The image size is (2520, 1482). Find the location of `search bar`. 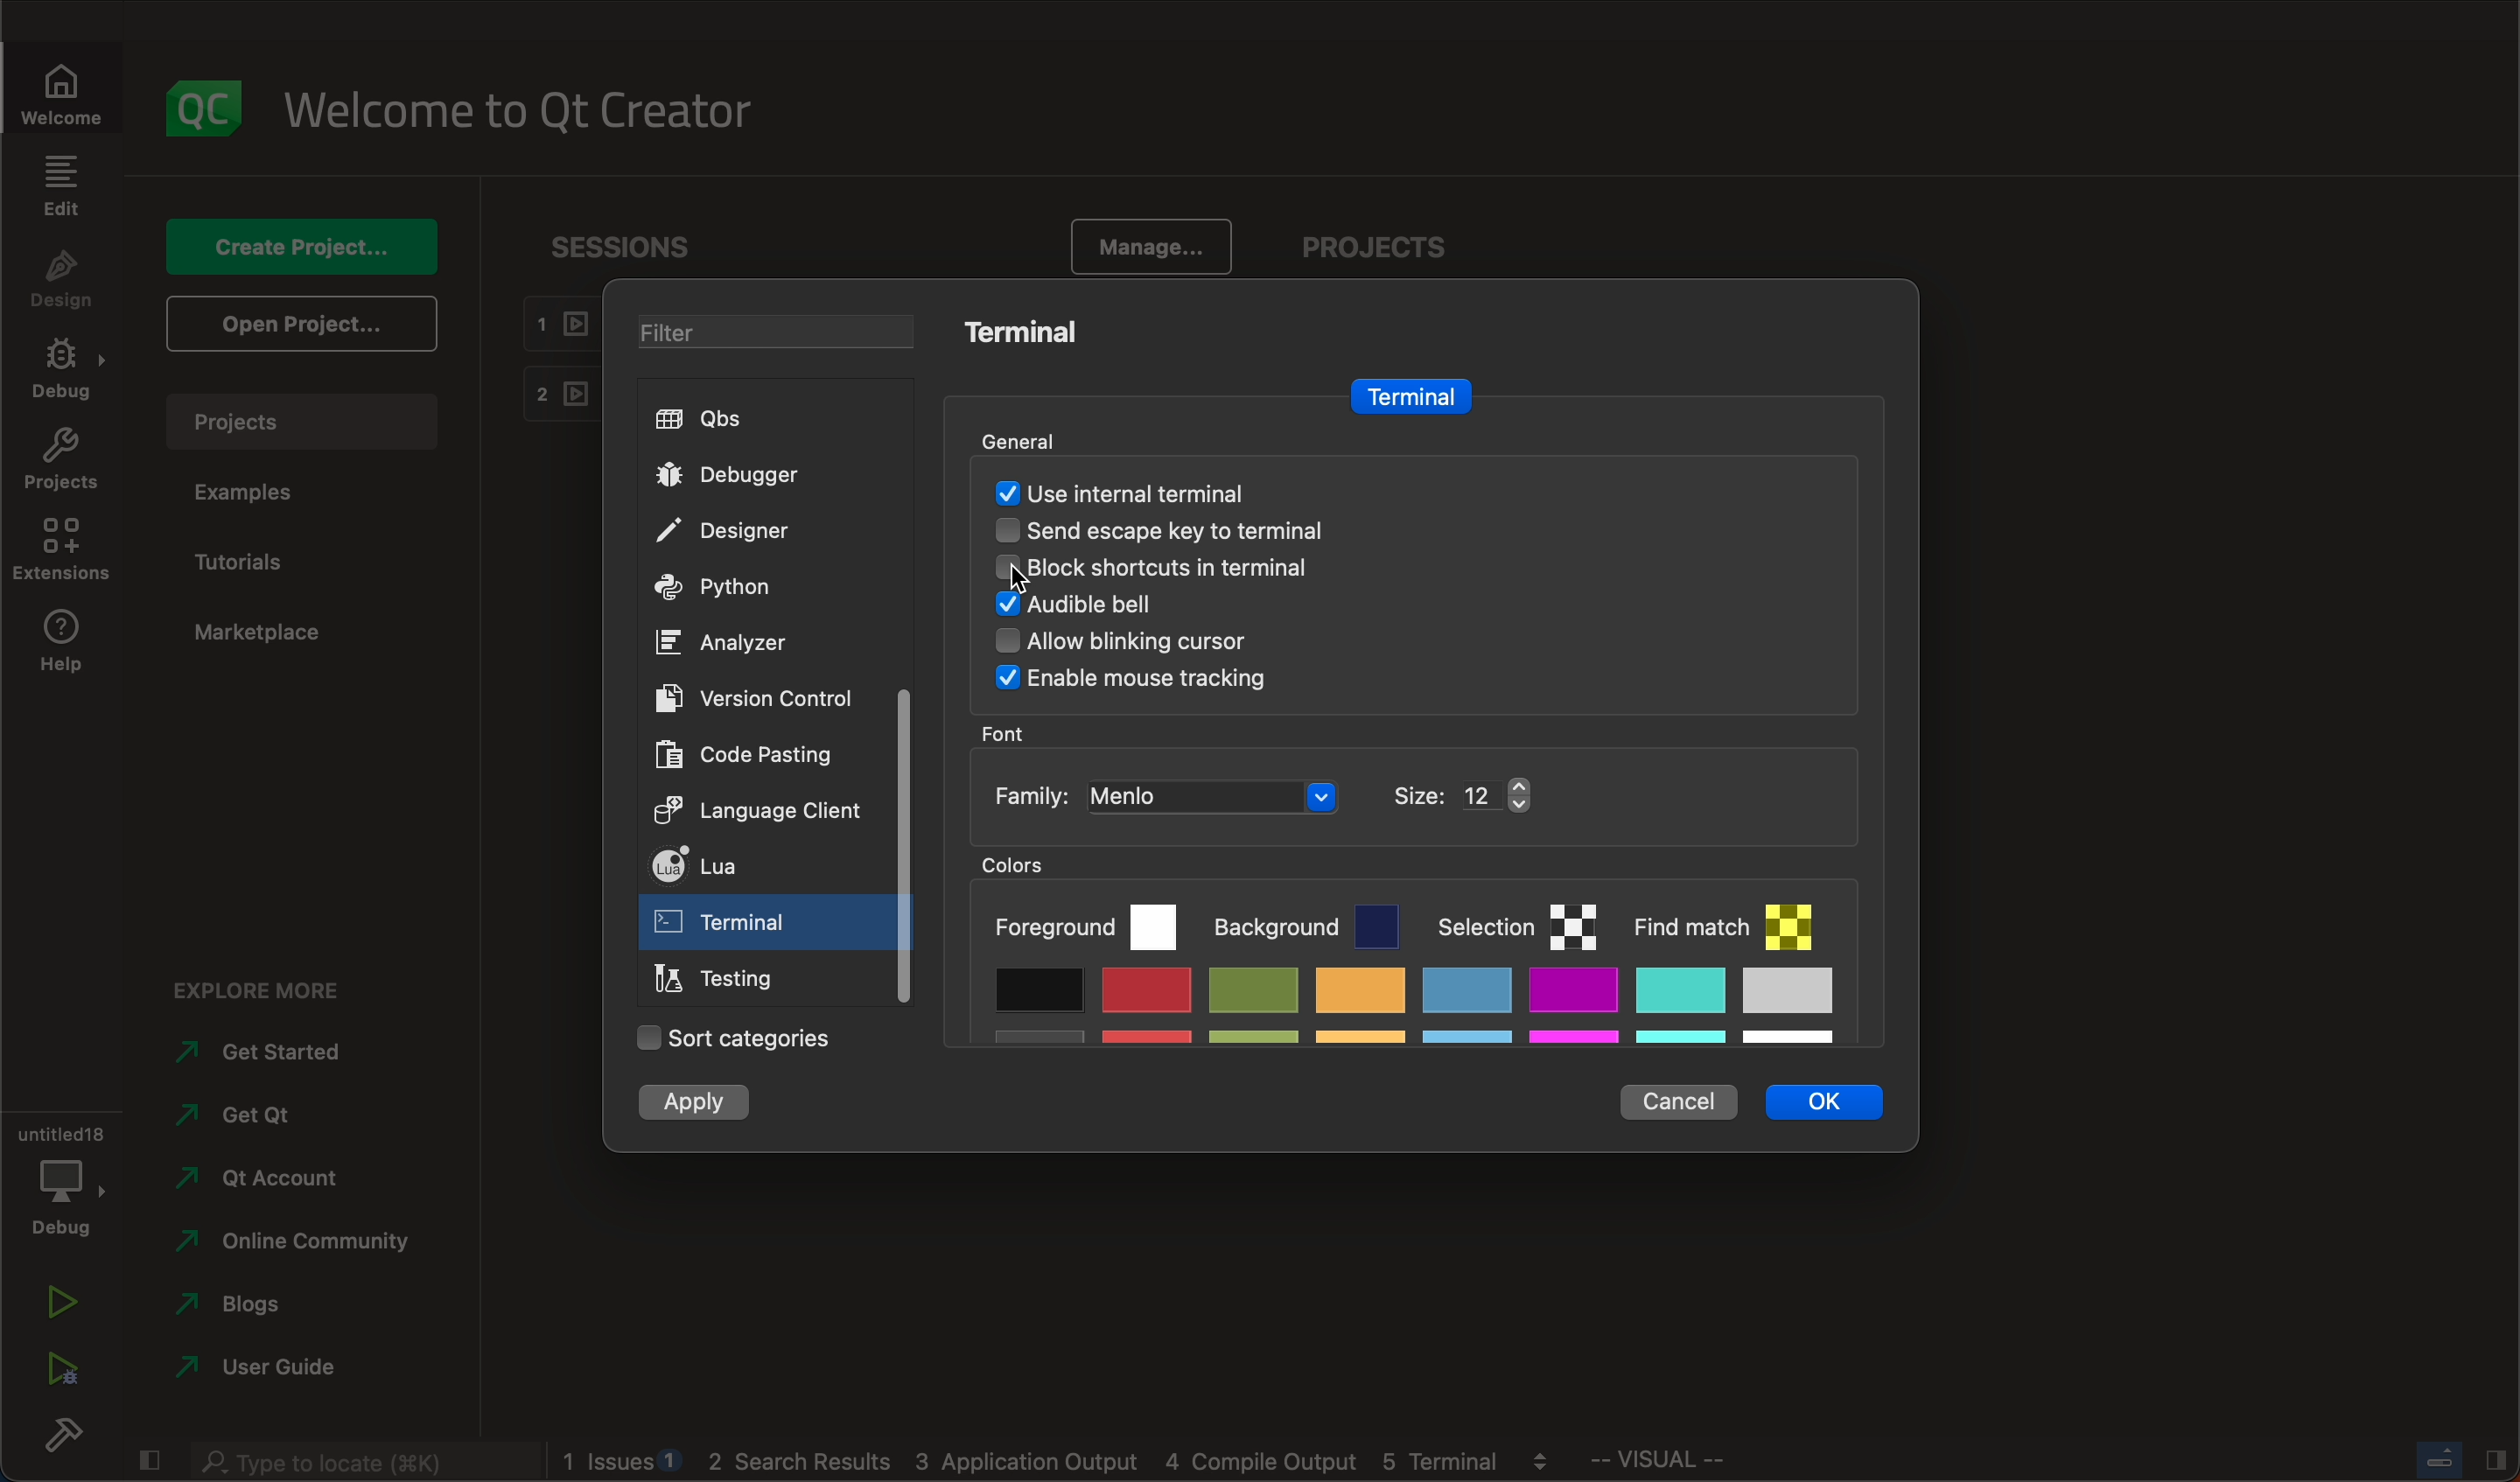

search bar is located at coordinates (350, 1460).